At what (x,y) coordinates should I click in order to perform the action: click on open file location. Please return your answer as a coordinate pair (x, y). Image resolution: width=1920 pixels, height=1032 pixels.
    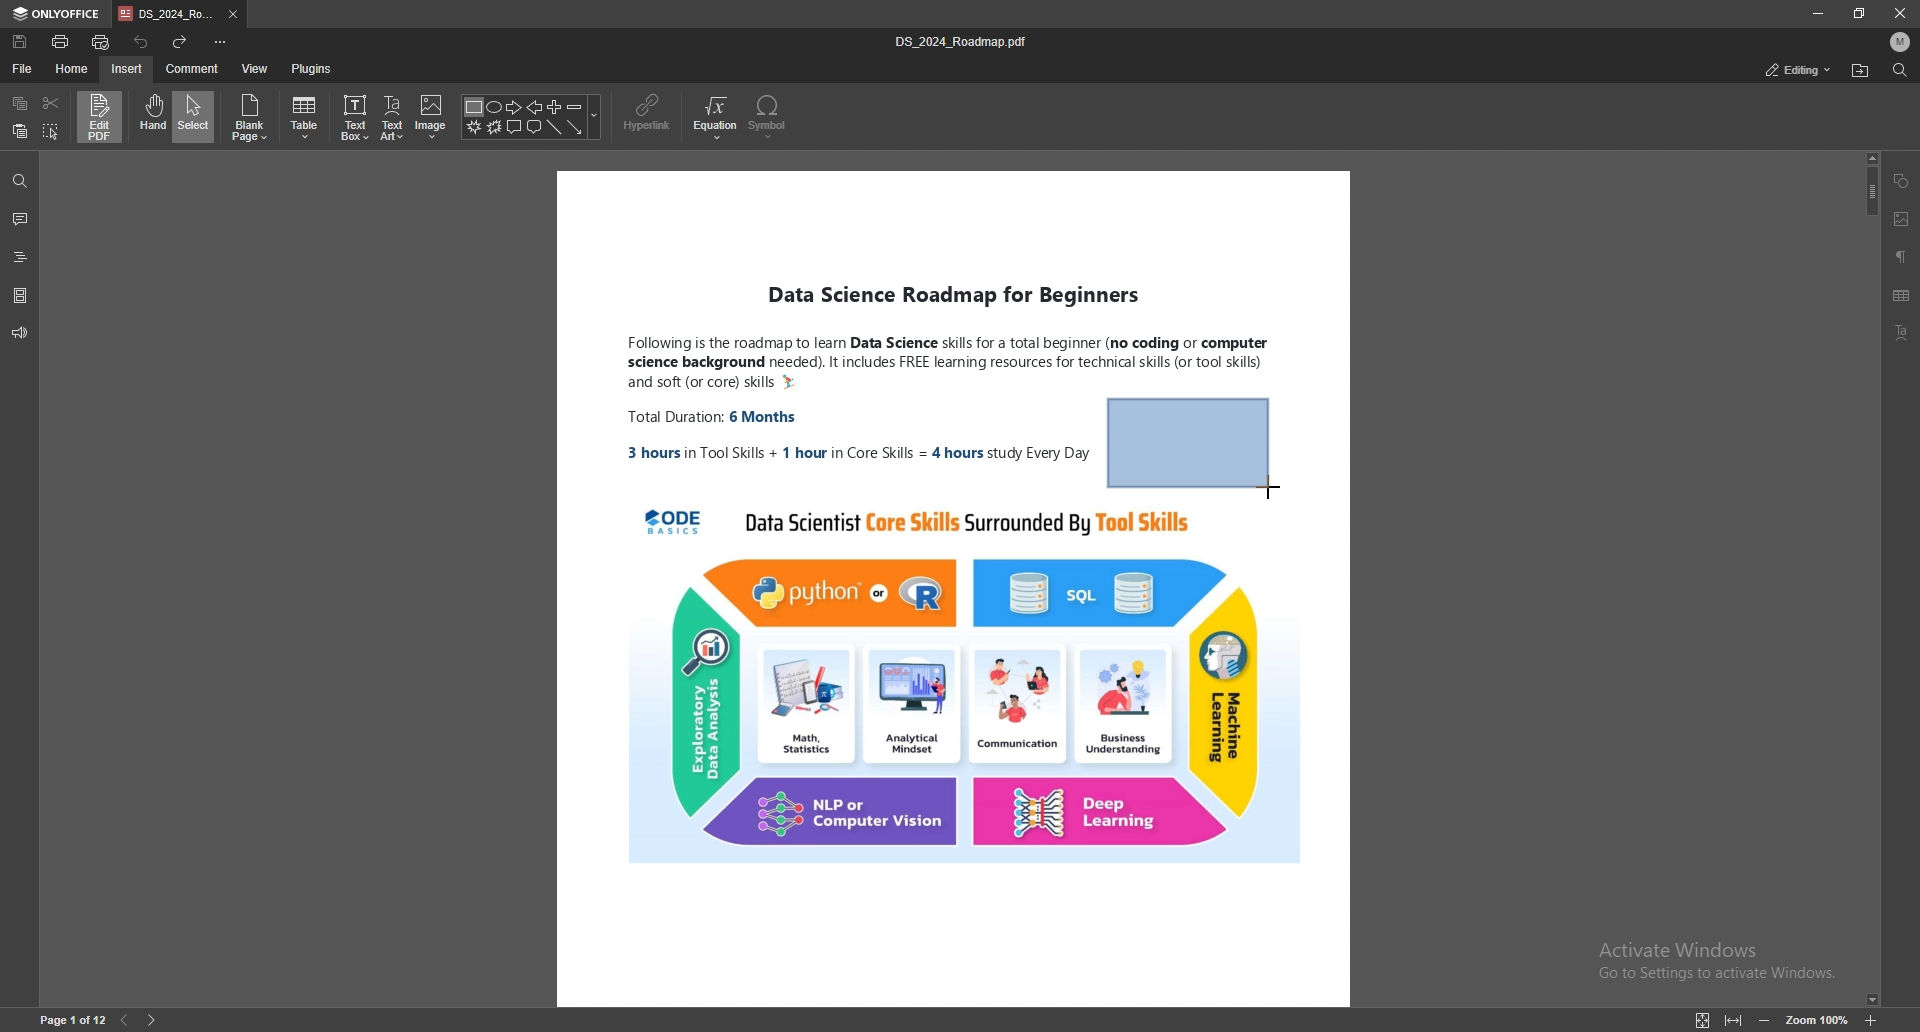
    Looking at the image, I should click on (1859, 71).